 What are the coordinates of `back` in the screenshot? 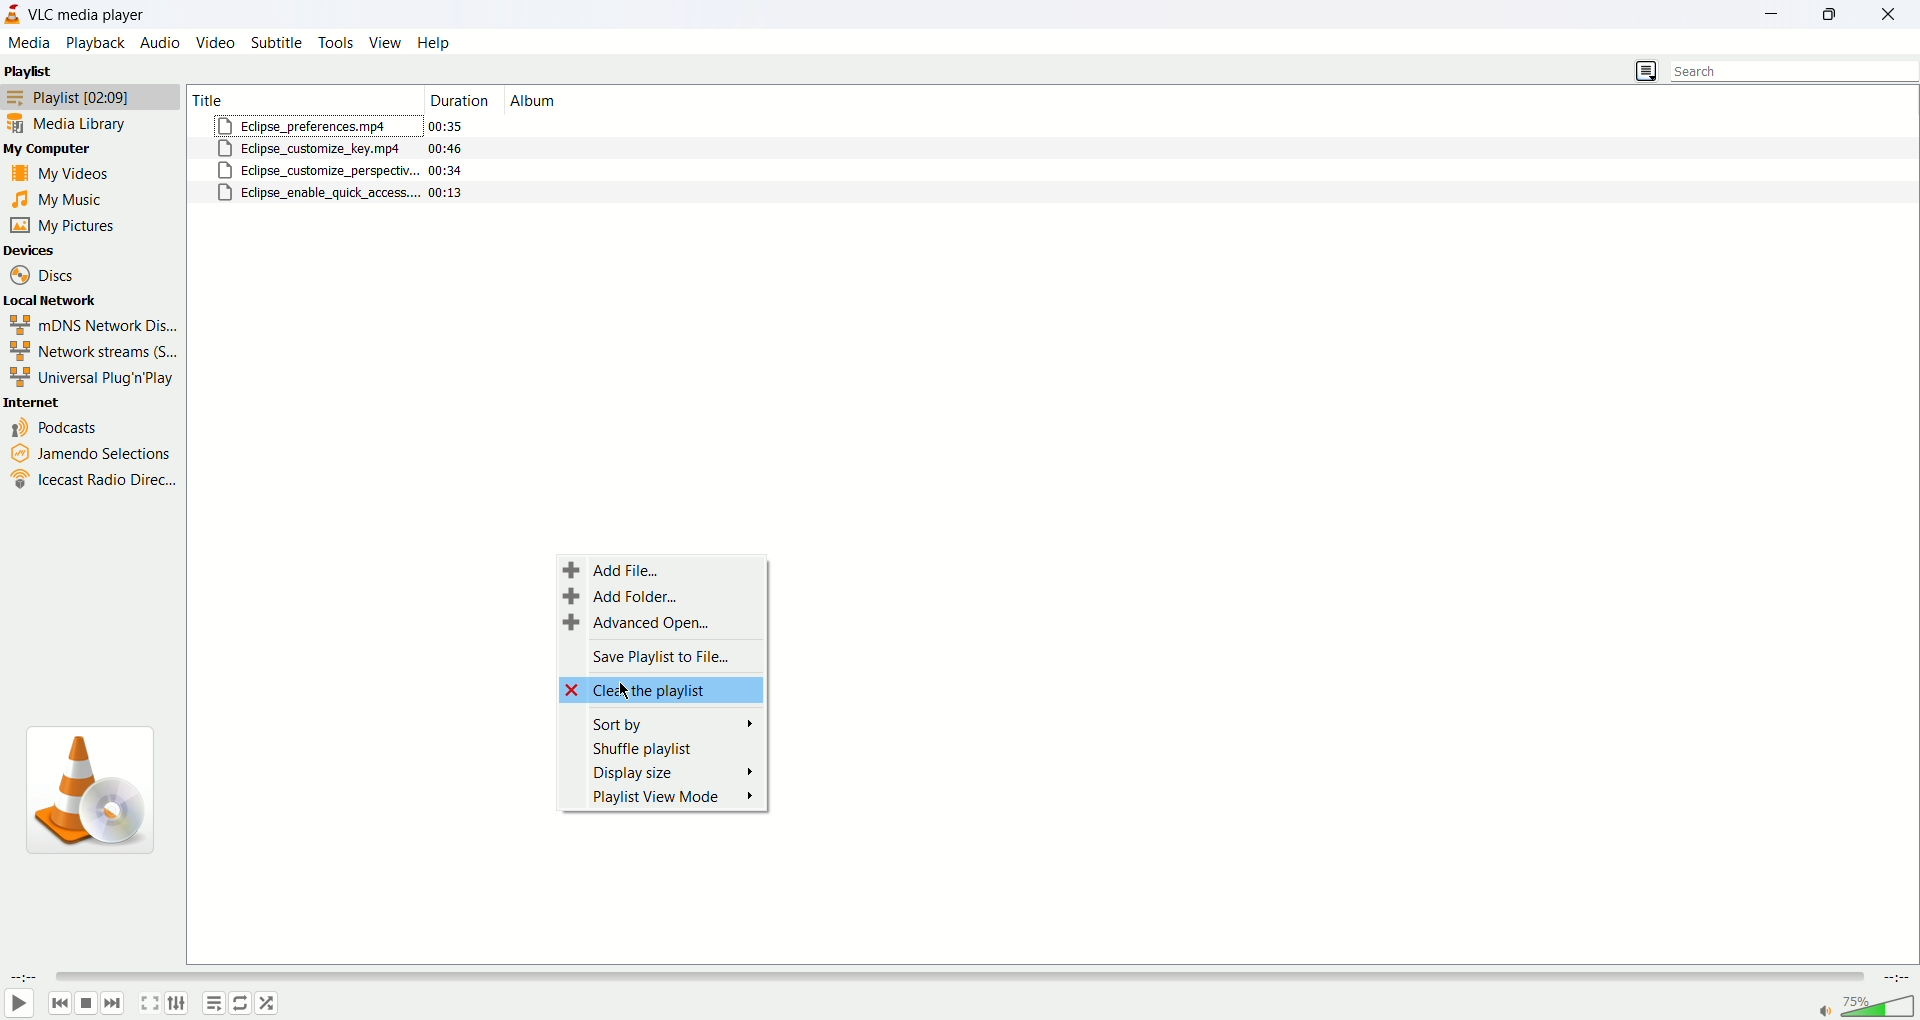 It's located at (58, 1004).